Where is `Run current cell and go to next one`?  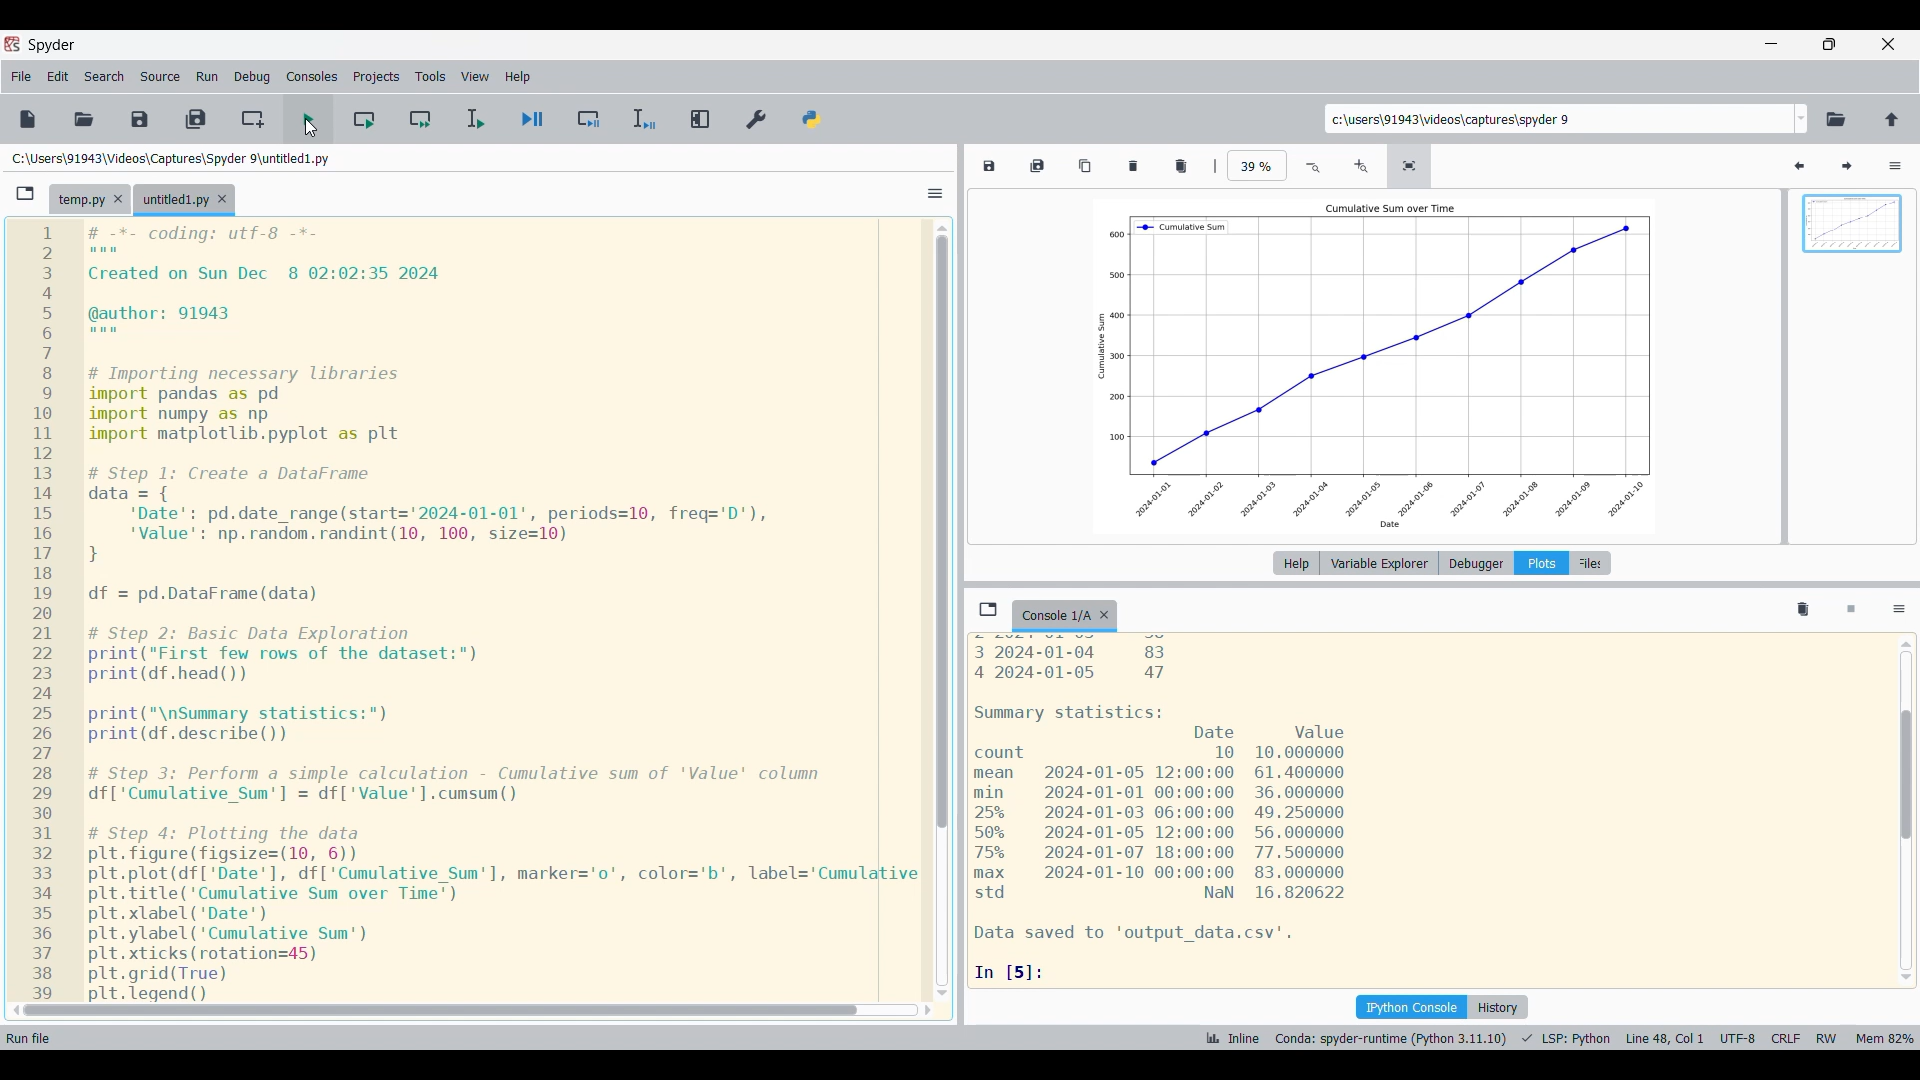
Run current cell and go to next one is located at coordinates (421, 120).